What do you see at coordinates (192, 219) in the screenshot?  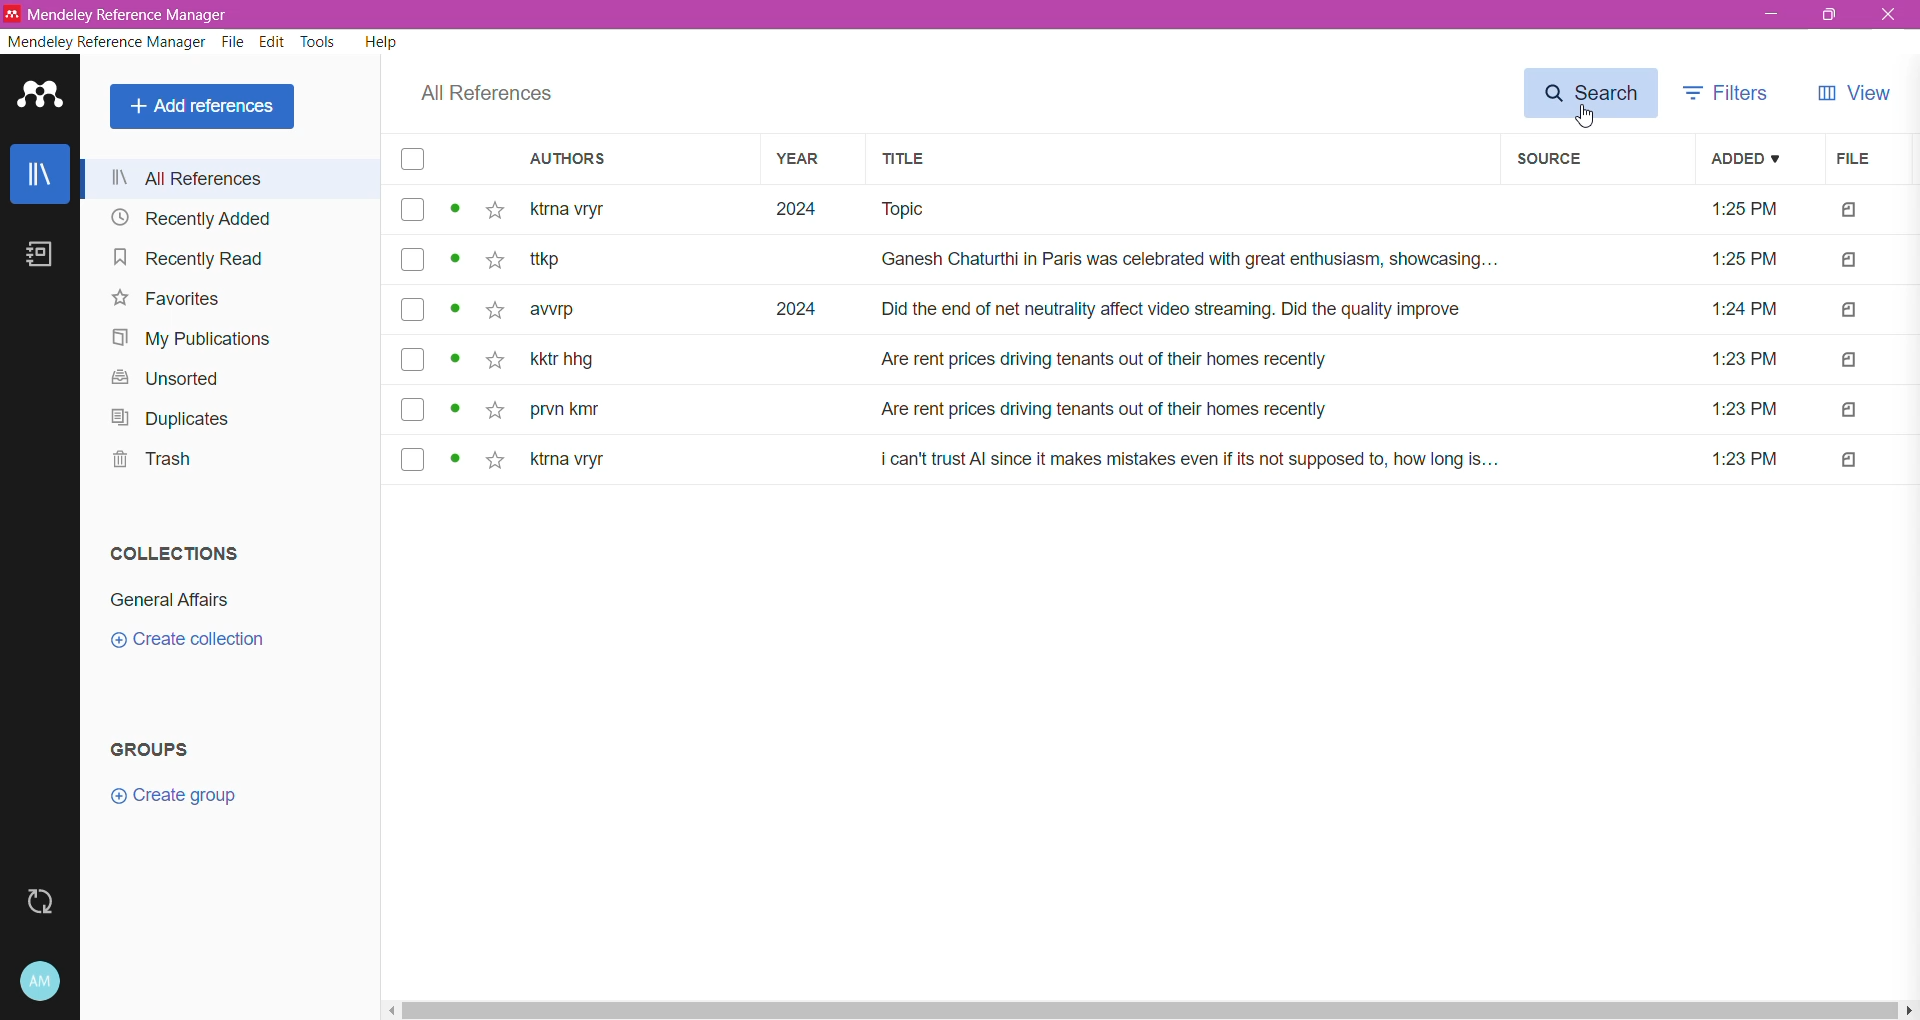 I see `Recently Added` at bounding box center [192, 219].